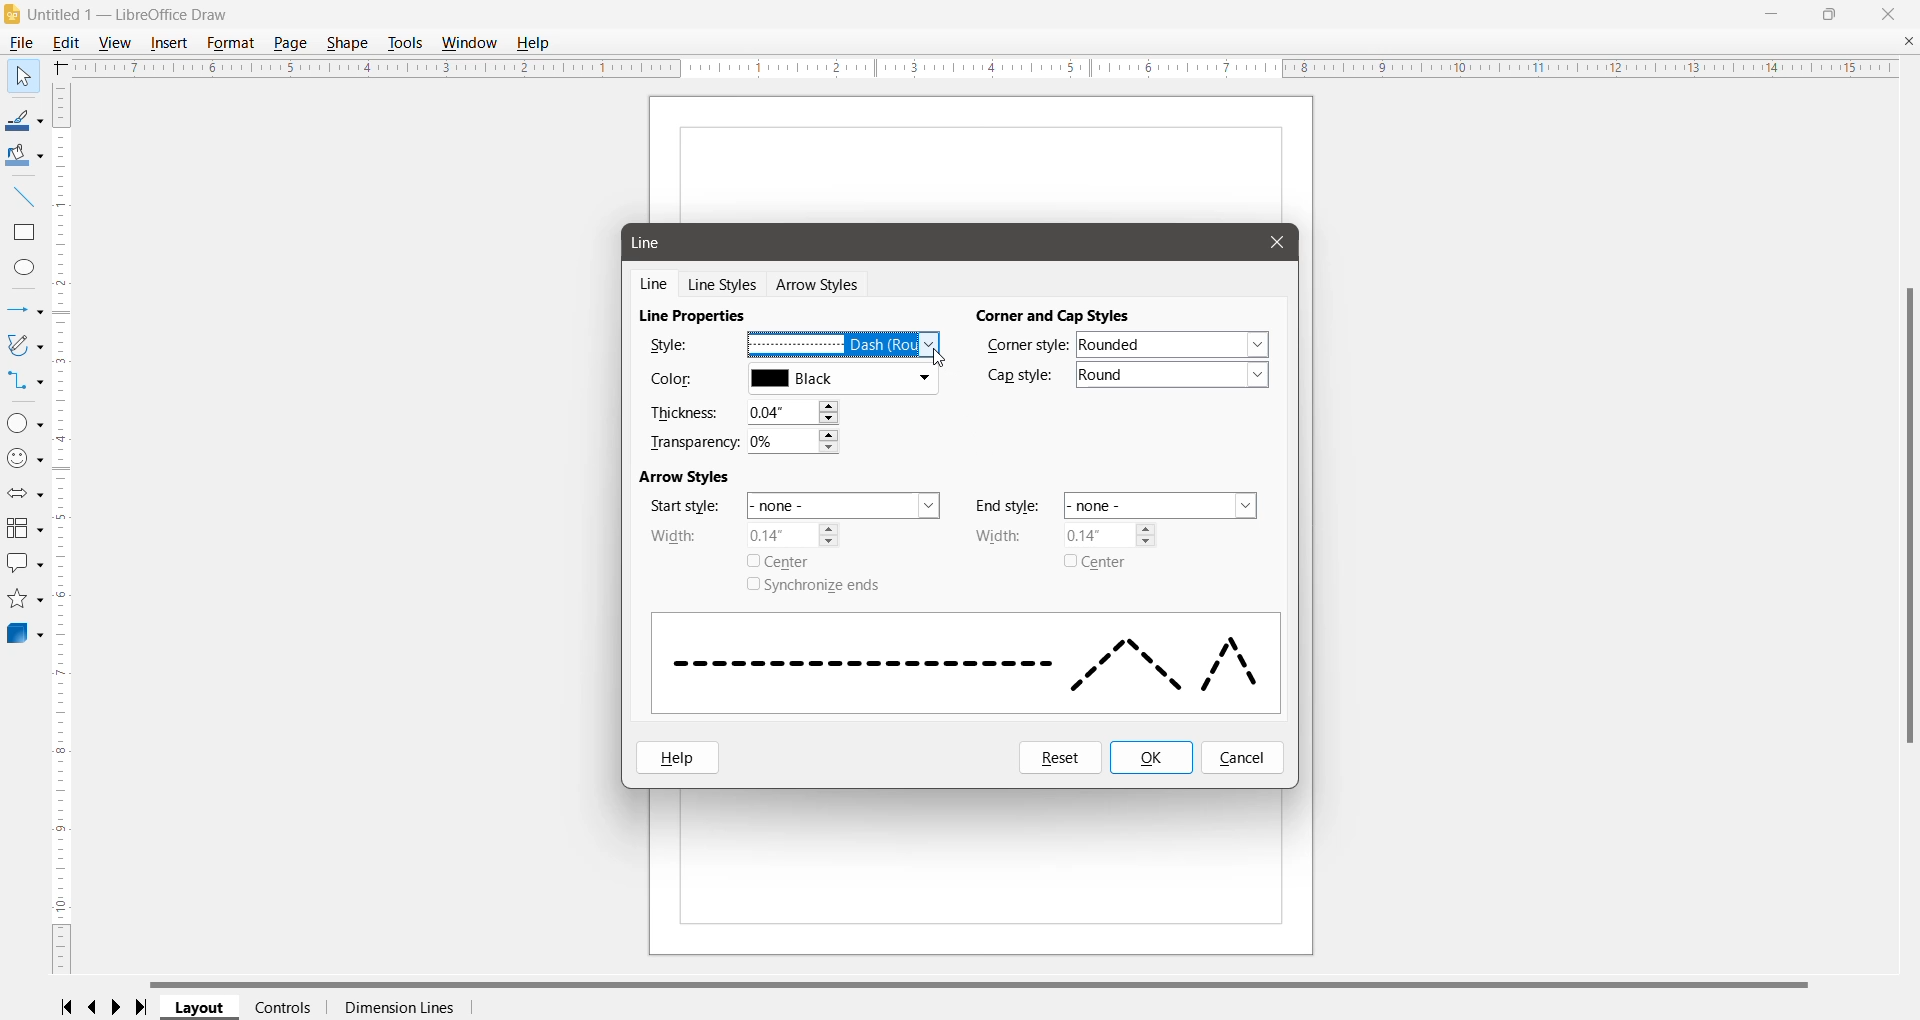 The image size is (1920, 1020). I want to click on OK, so click(1151, 758).